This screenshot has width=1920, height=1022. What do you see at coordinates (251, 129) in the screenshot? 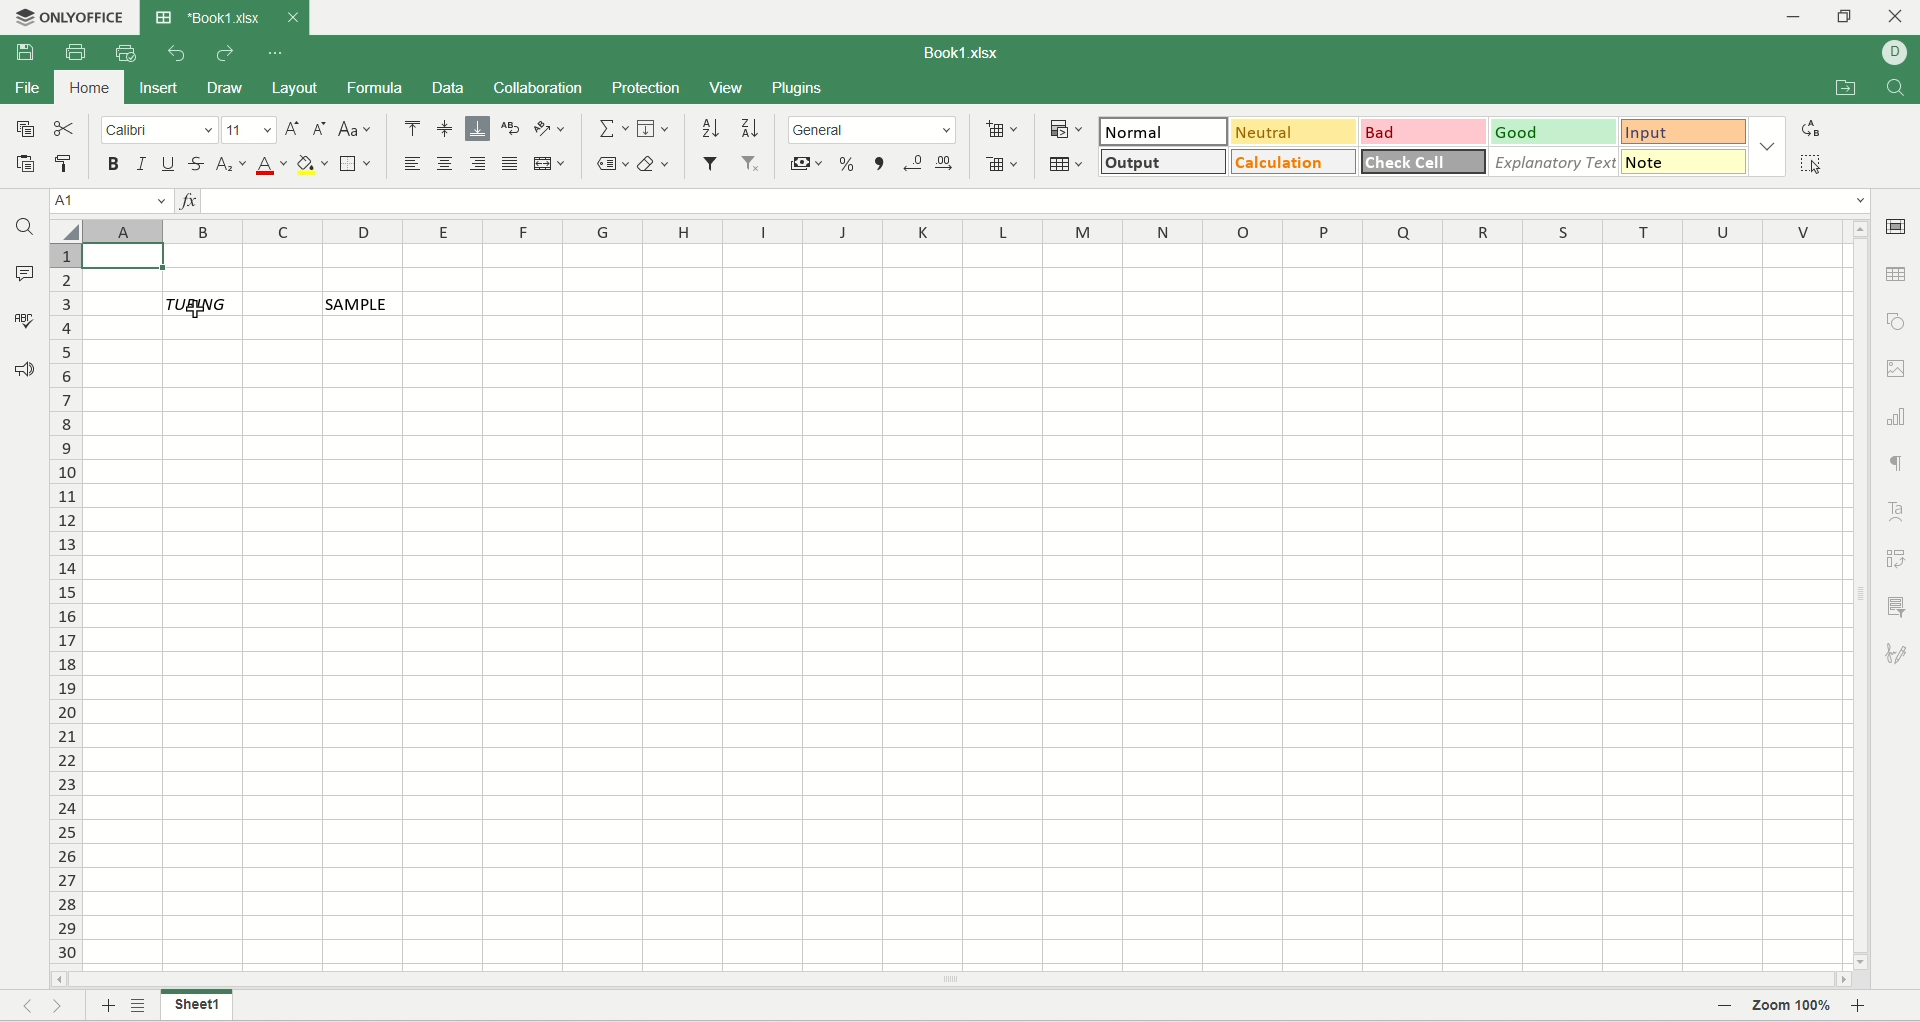
I see `font size` at bounding box center [251, 129].